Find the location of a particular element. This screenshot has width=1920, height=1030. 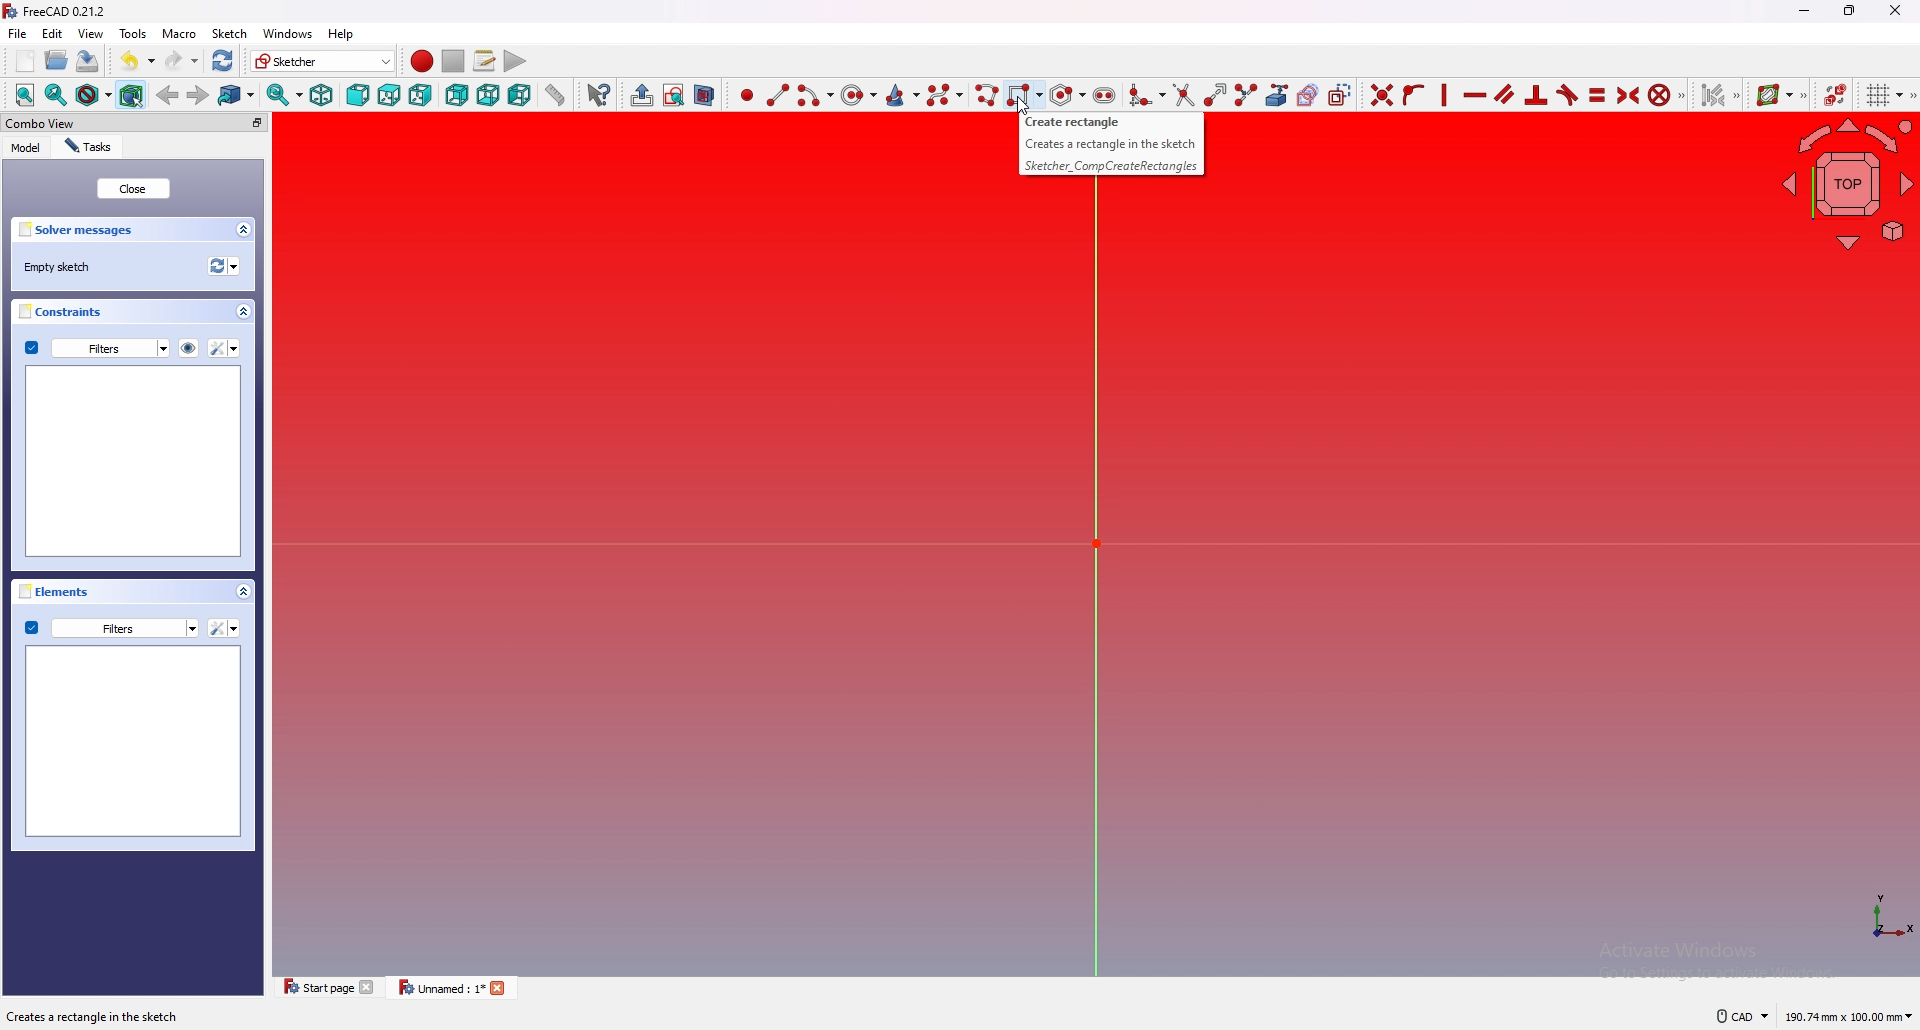

edit is located at coordinates (52, 33).